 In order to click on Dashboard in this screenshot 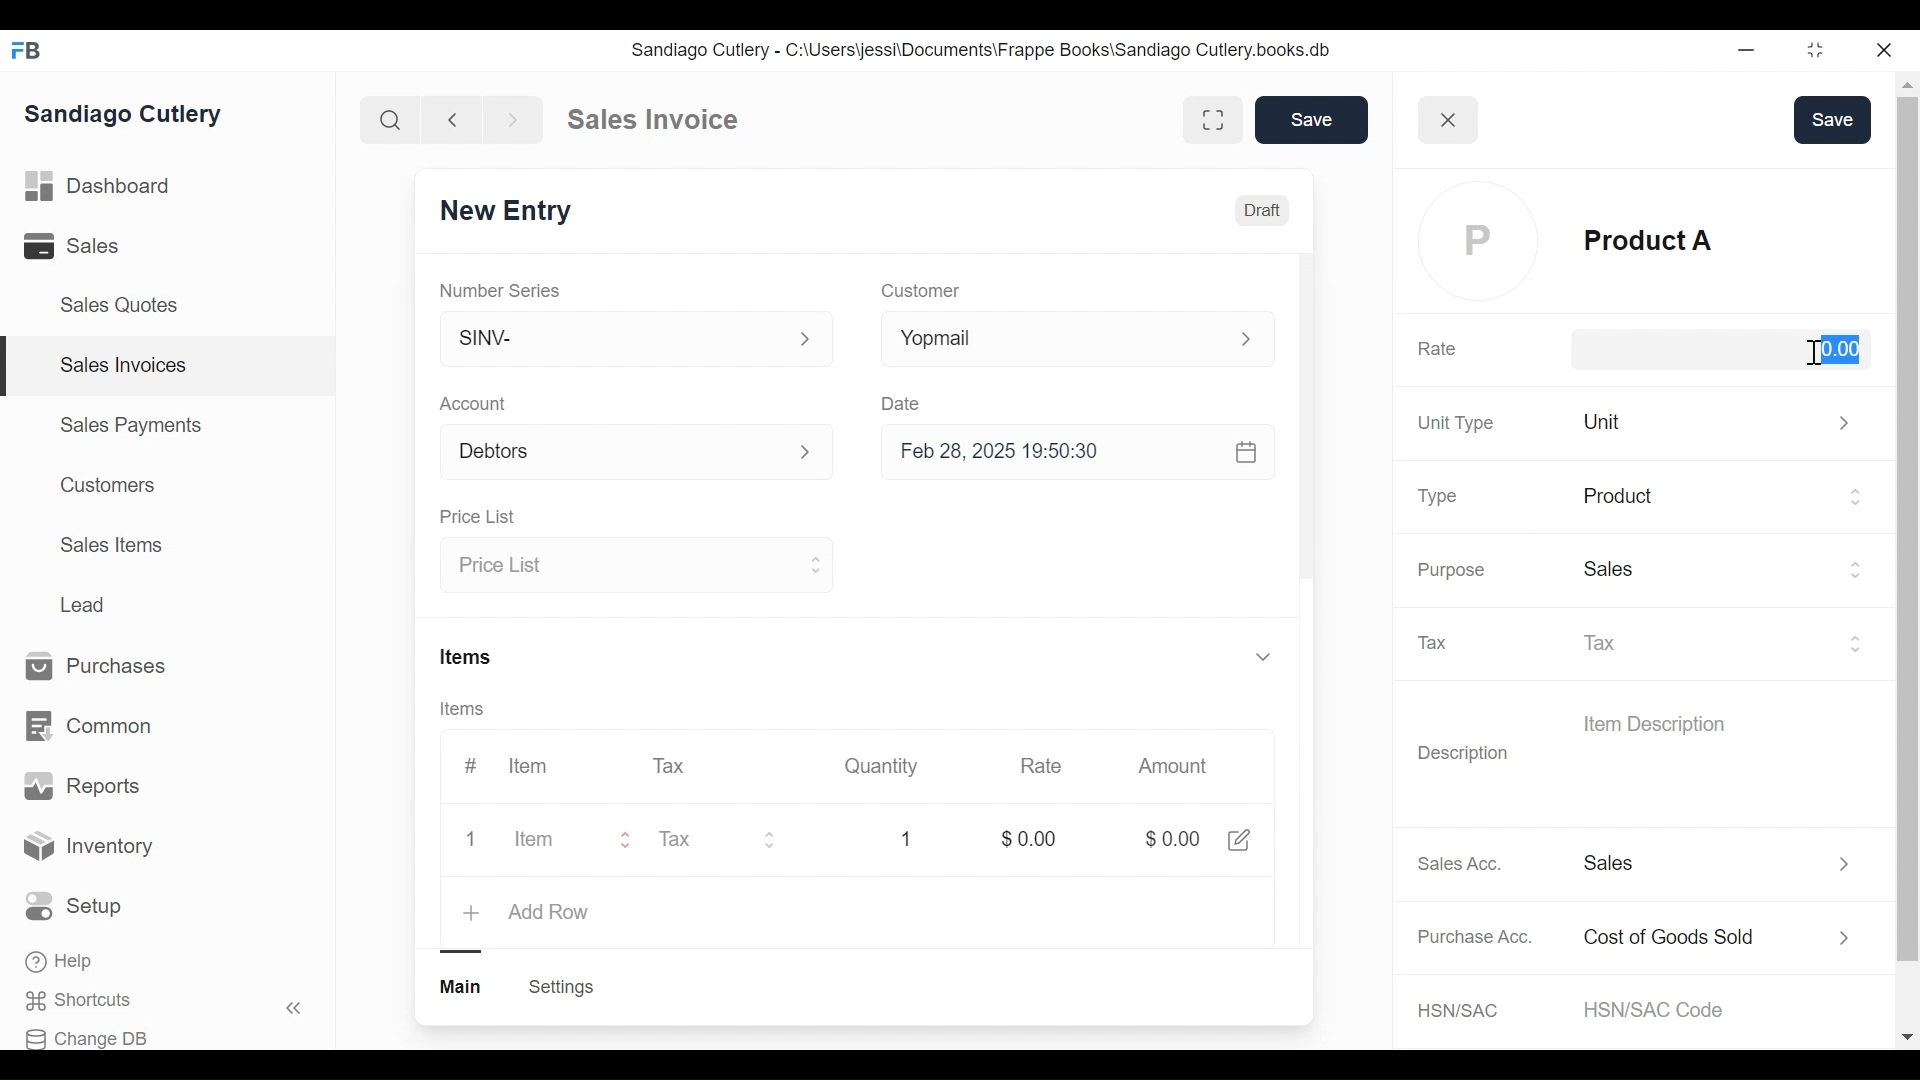, I will do `click(99, 184)`.